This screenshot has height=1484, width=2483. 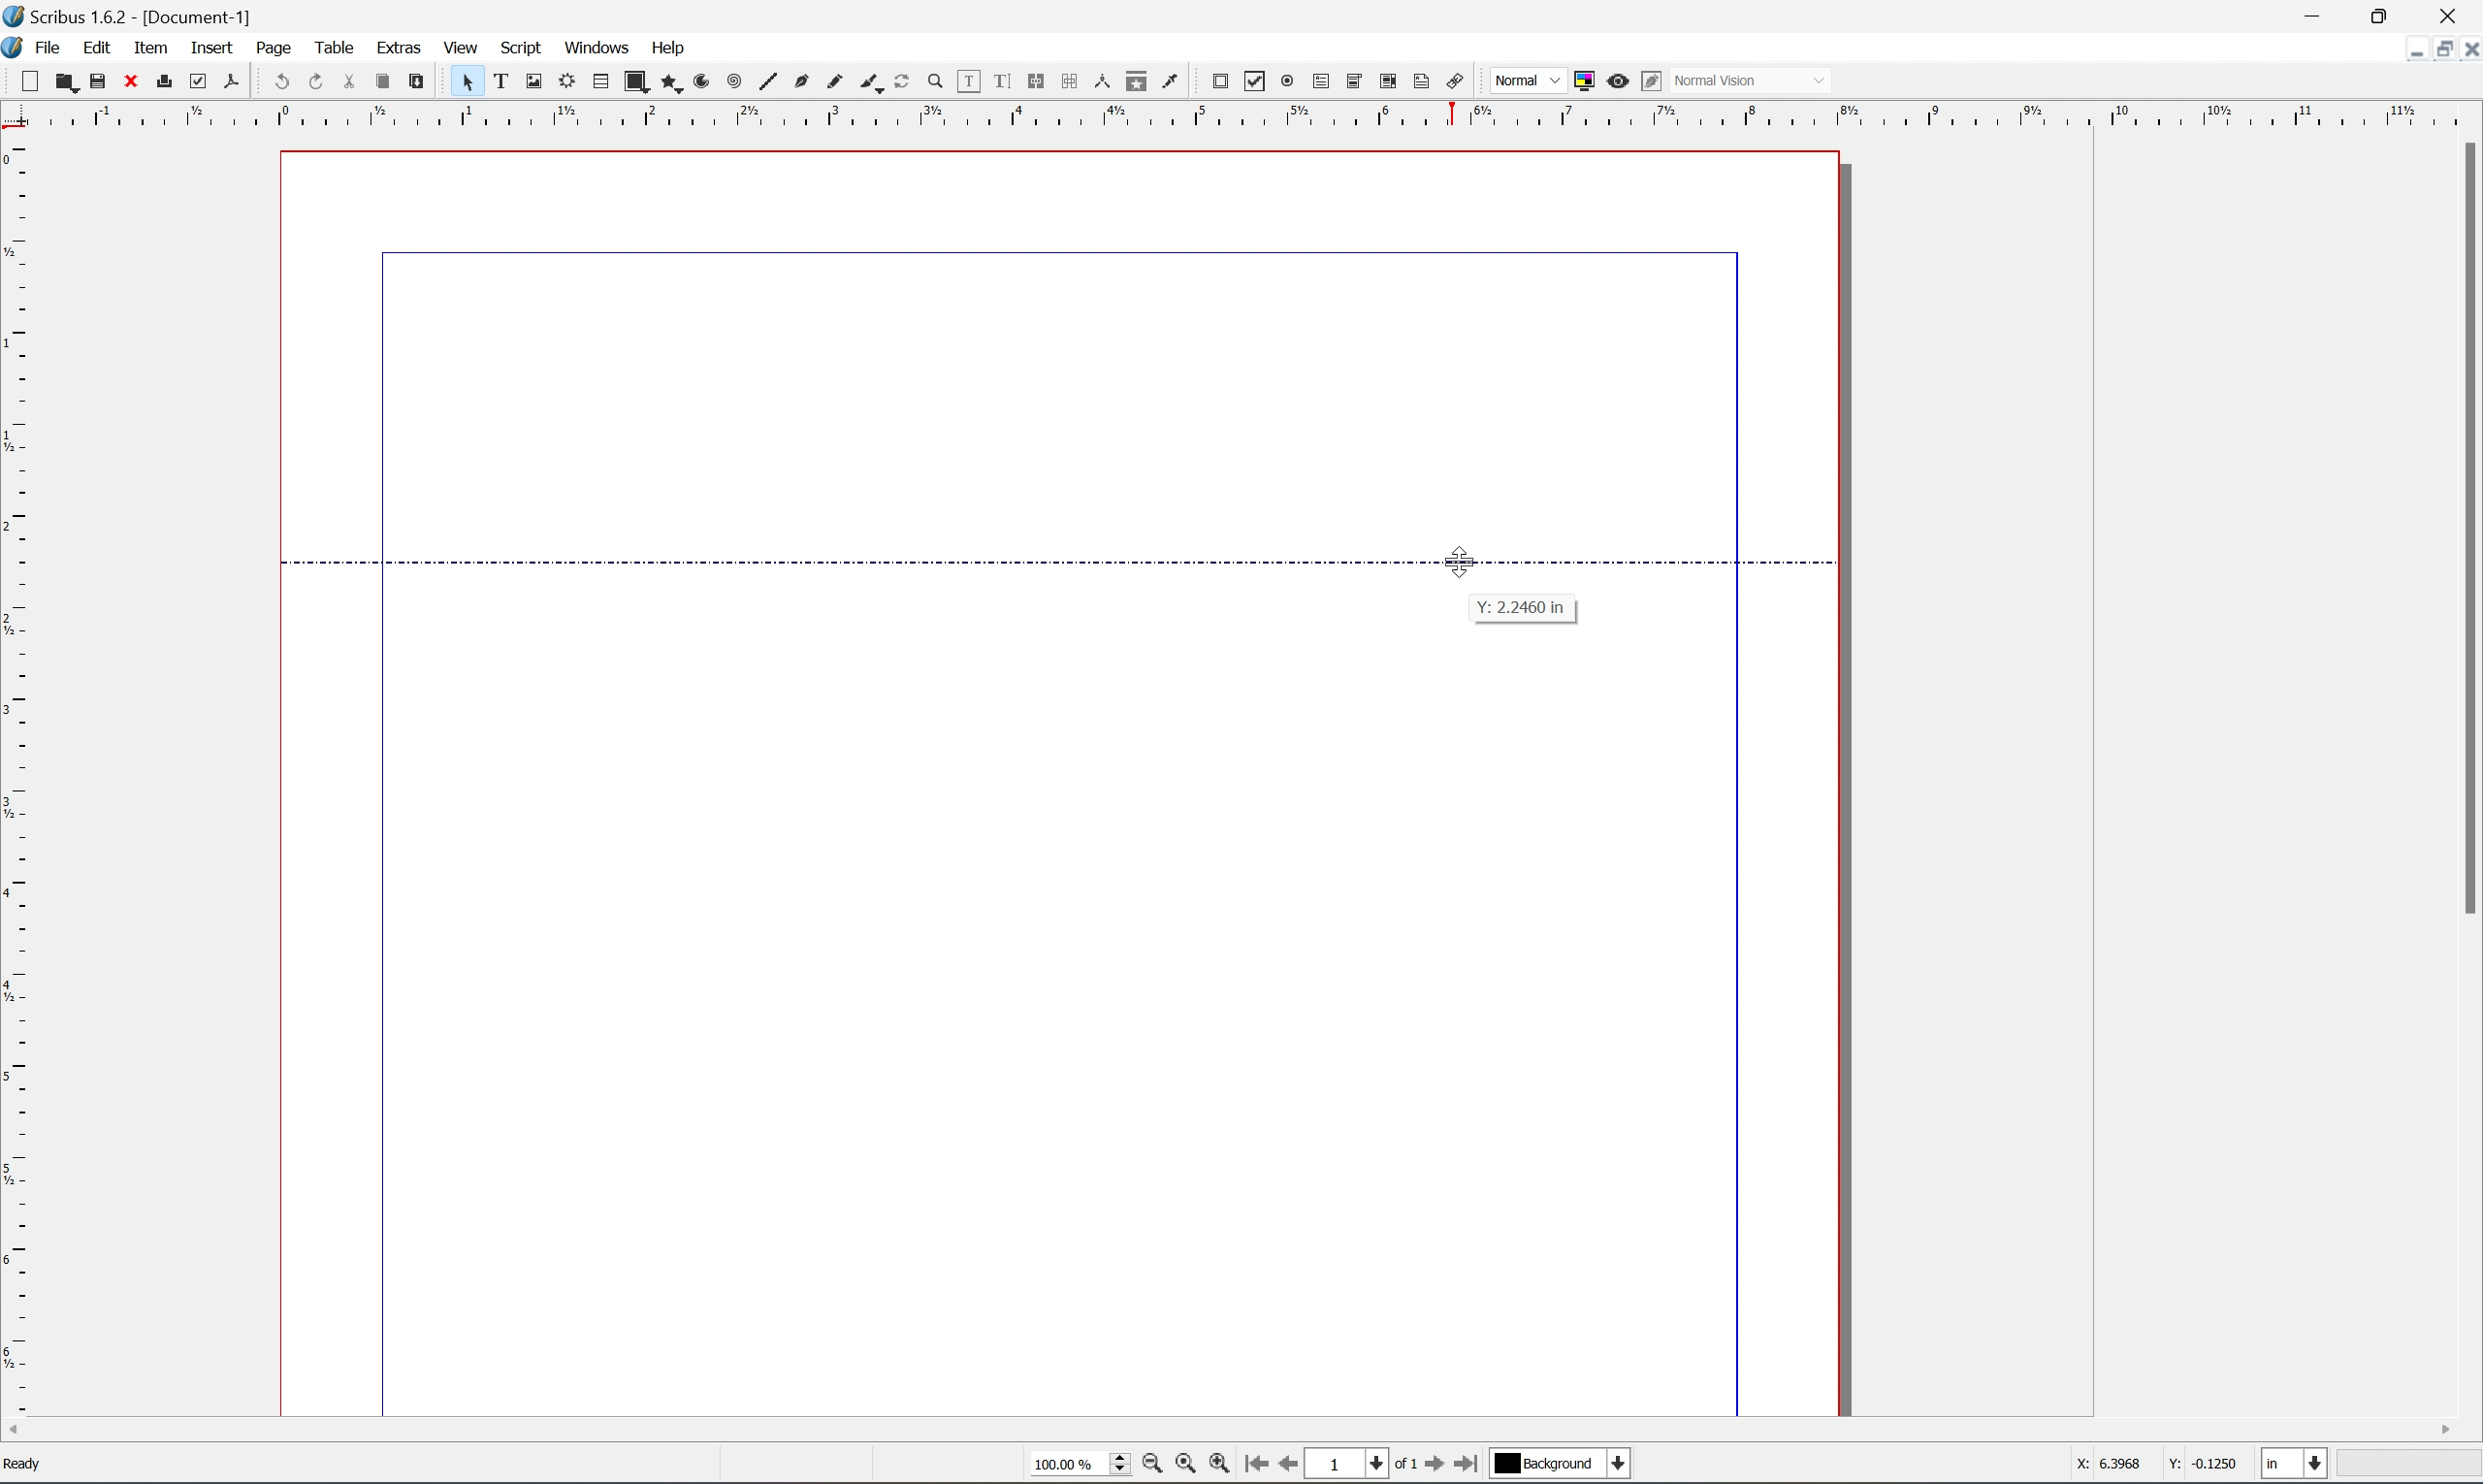 What do you see at coordinates (148, 46) in the screenshot?
I see `item` at bounding box center [148, 46].